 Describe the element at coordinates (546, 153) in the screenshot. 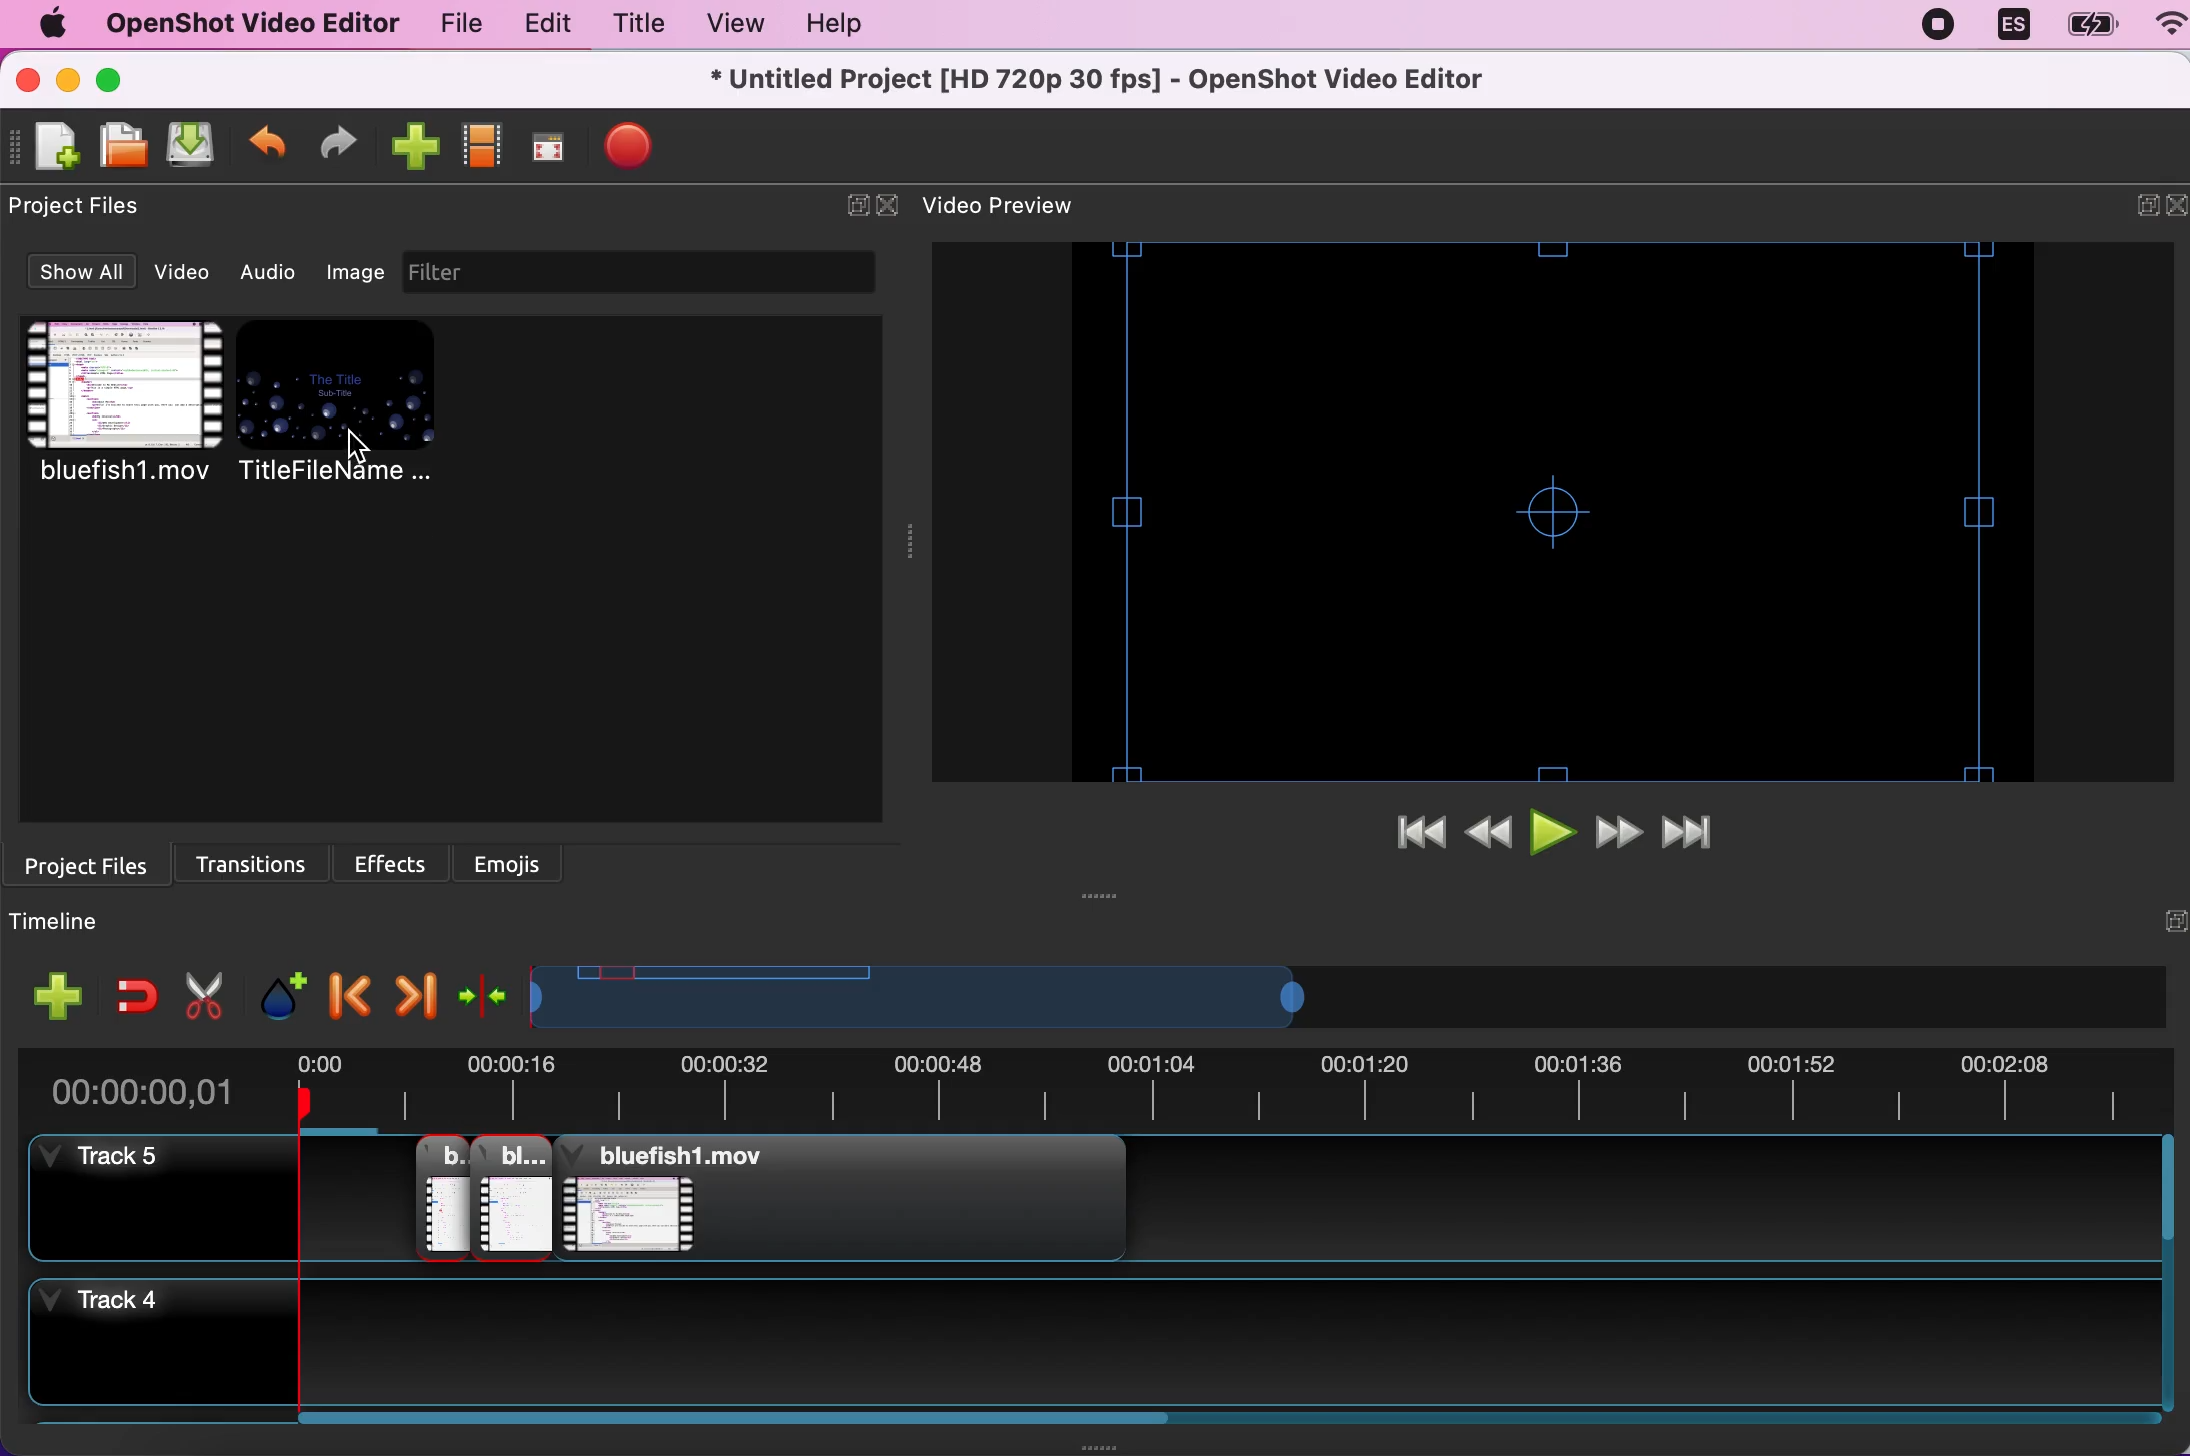

I see `full screen` at that location.